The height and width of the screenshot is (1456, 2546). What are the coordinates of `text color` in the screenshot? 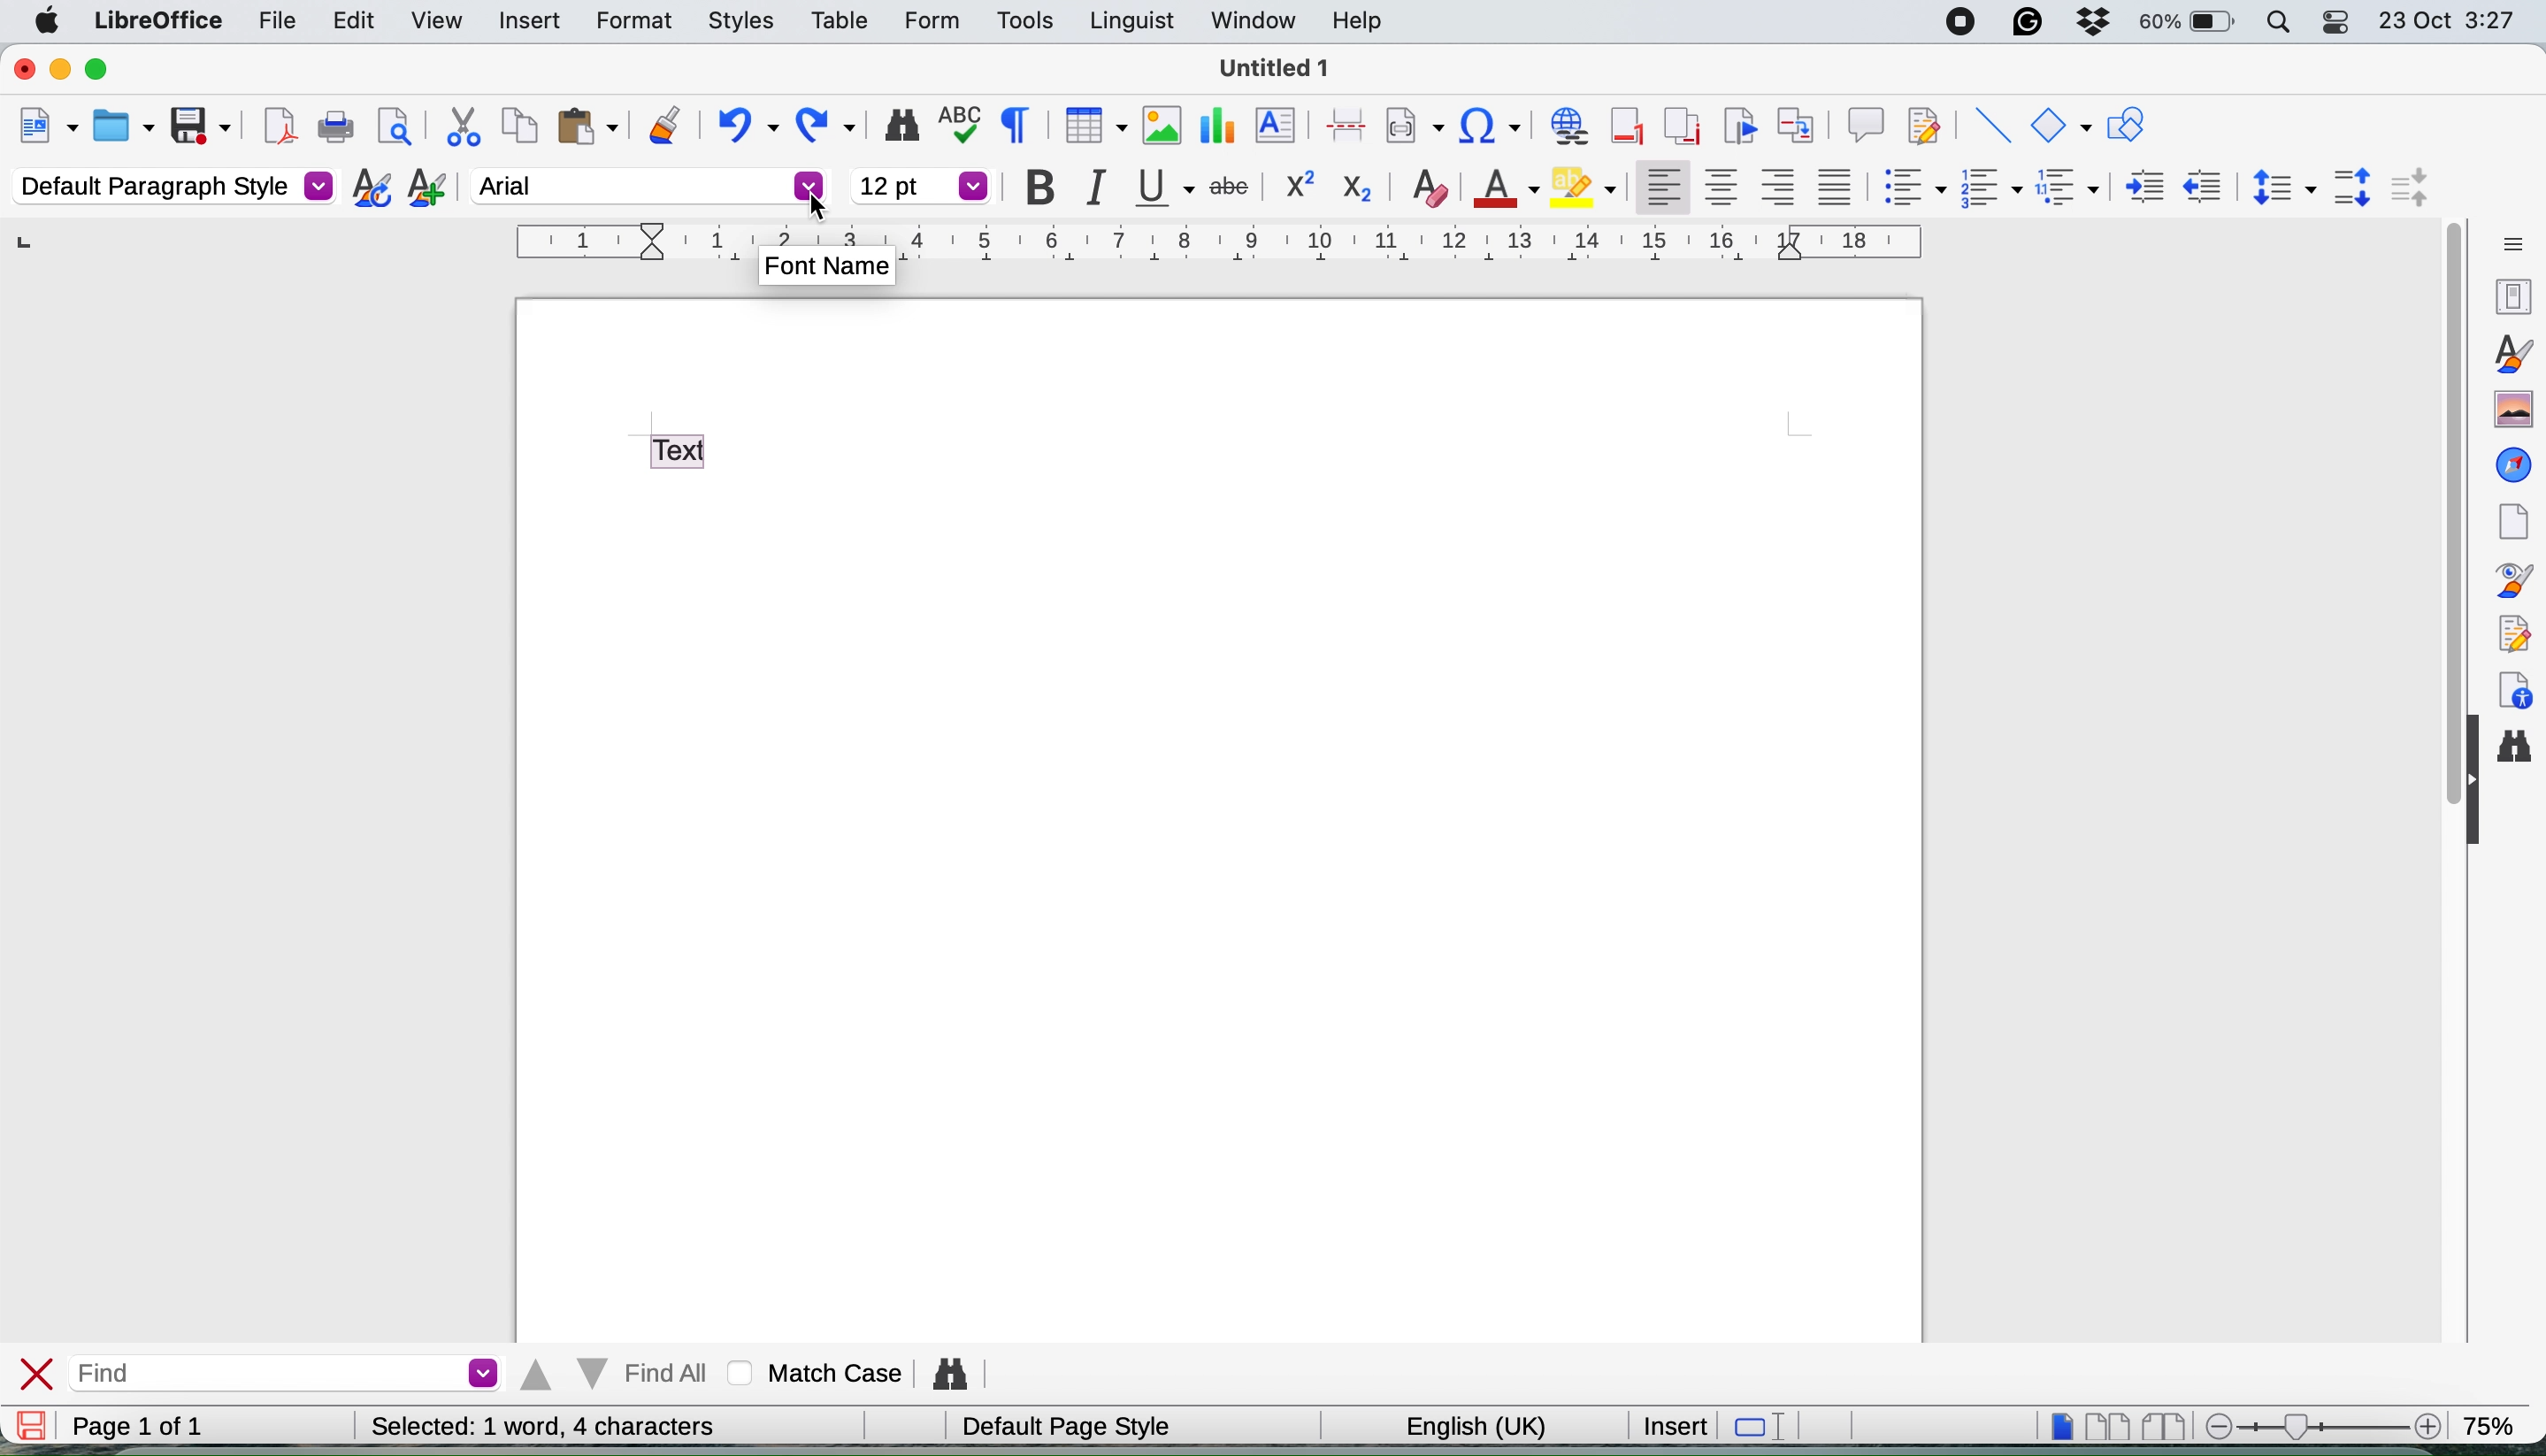 It's located at (1506, 186).